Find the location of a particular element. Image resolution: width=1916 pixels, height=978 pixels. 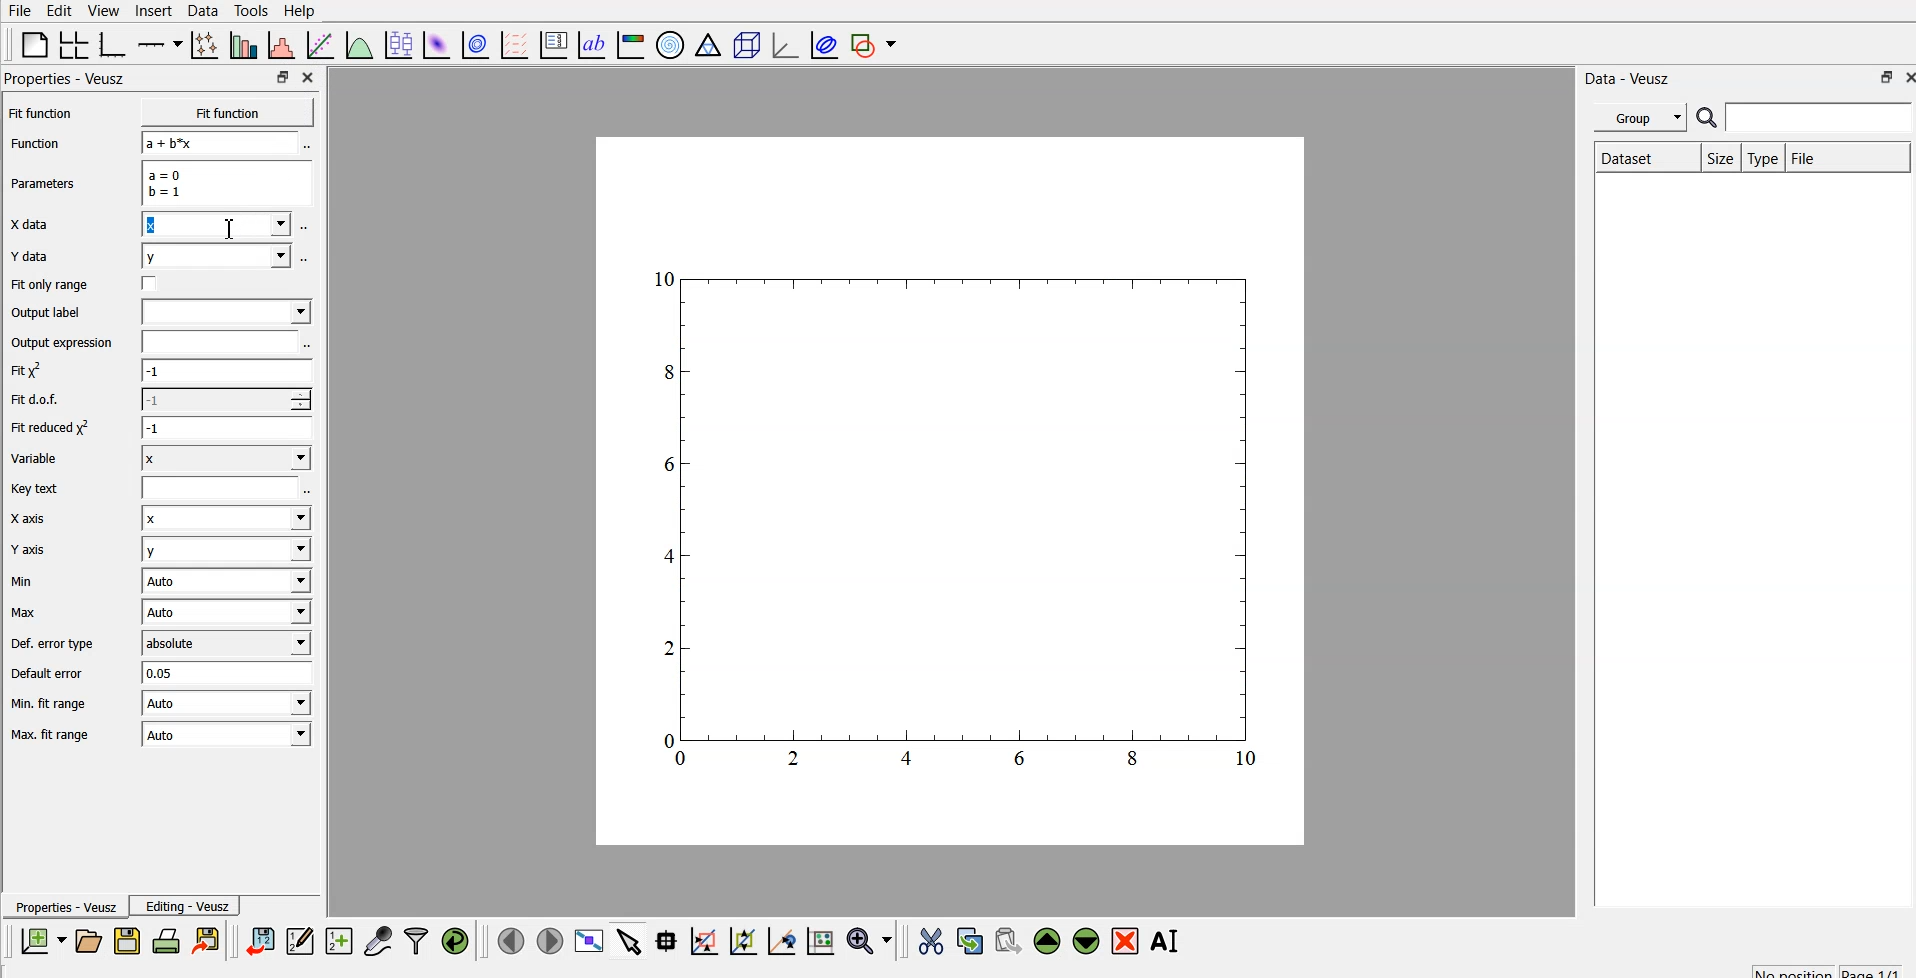

base graph is located at coordinates (111, 46).